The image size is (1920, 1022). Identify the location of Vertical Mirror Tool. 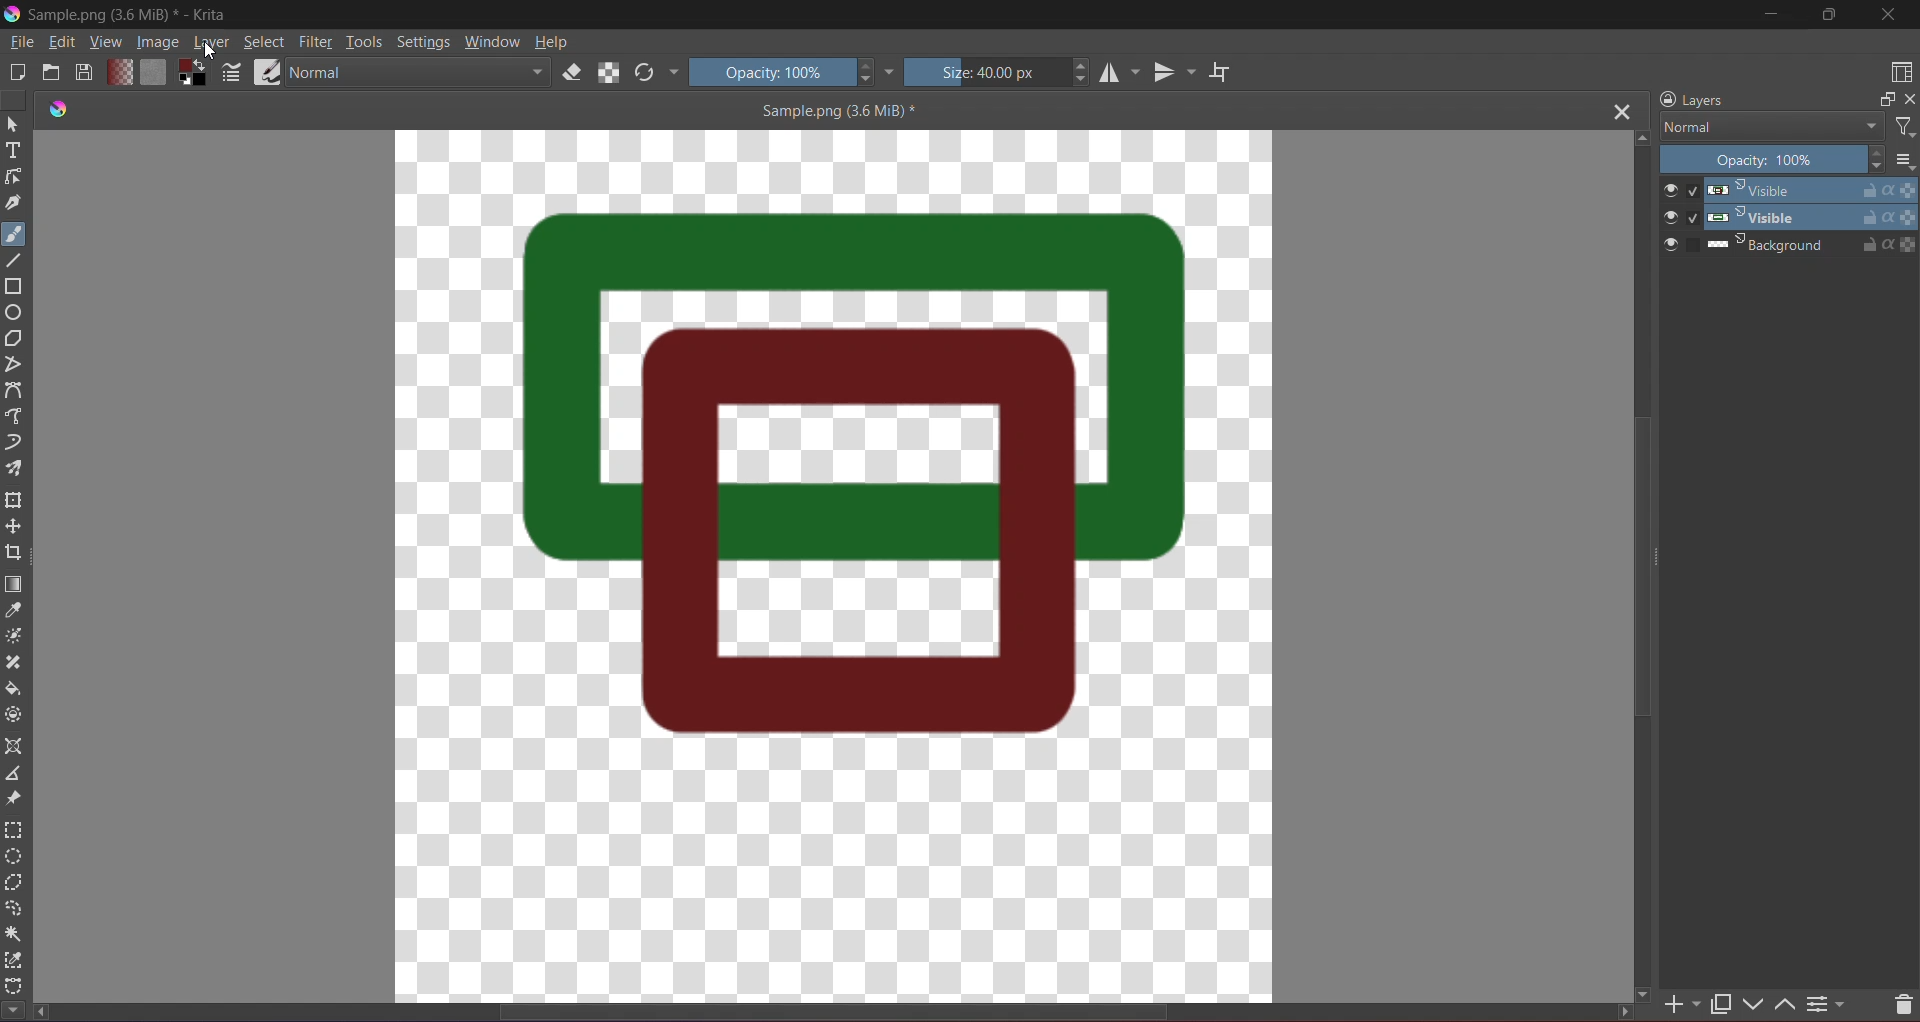
(1174, 72).